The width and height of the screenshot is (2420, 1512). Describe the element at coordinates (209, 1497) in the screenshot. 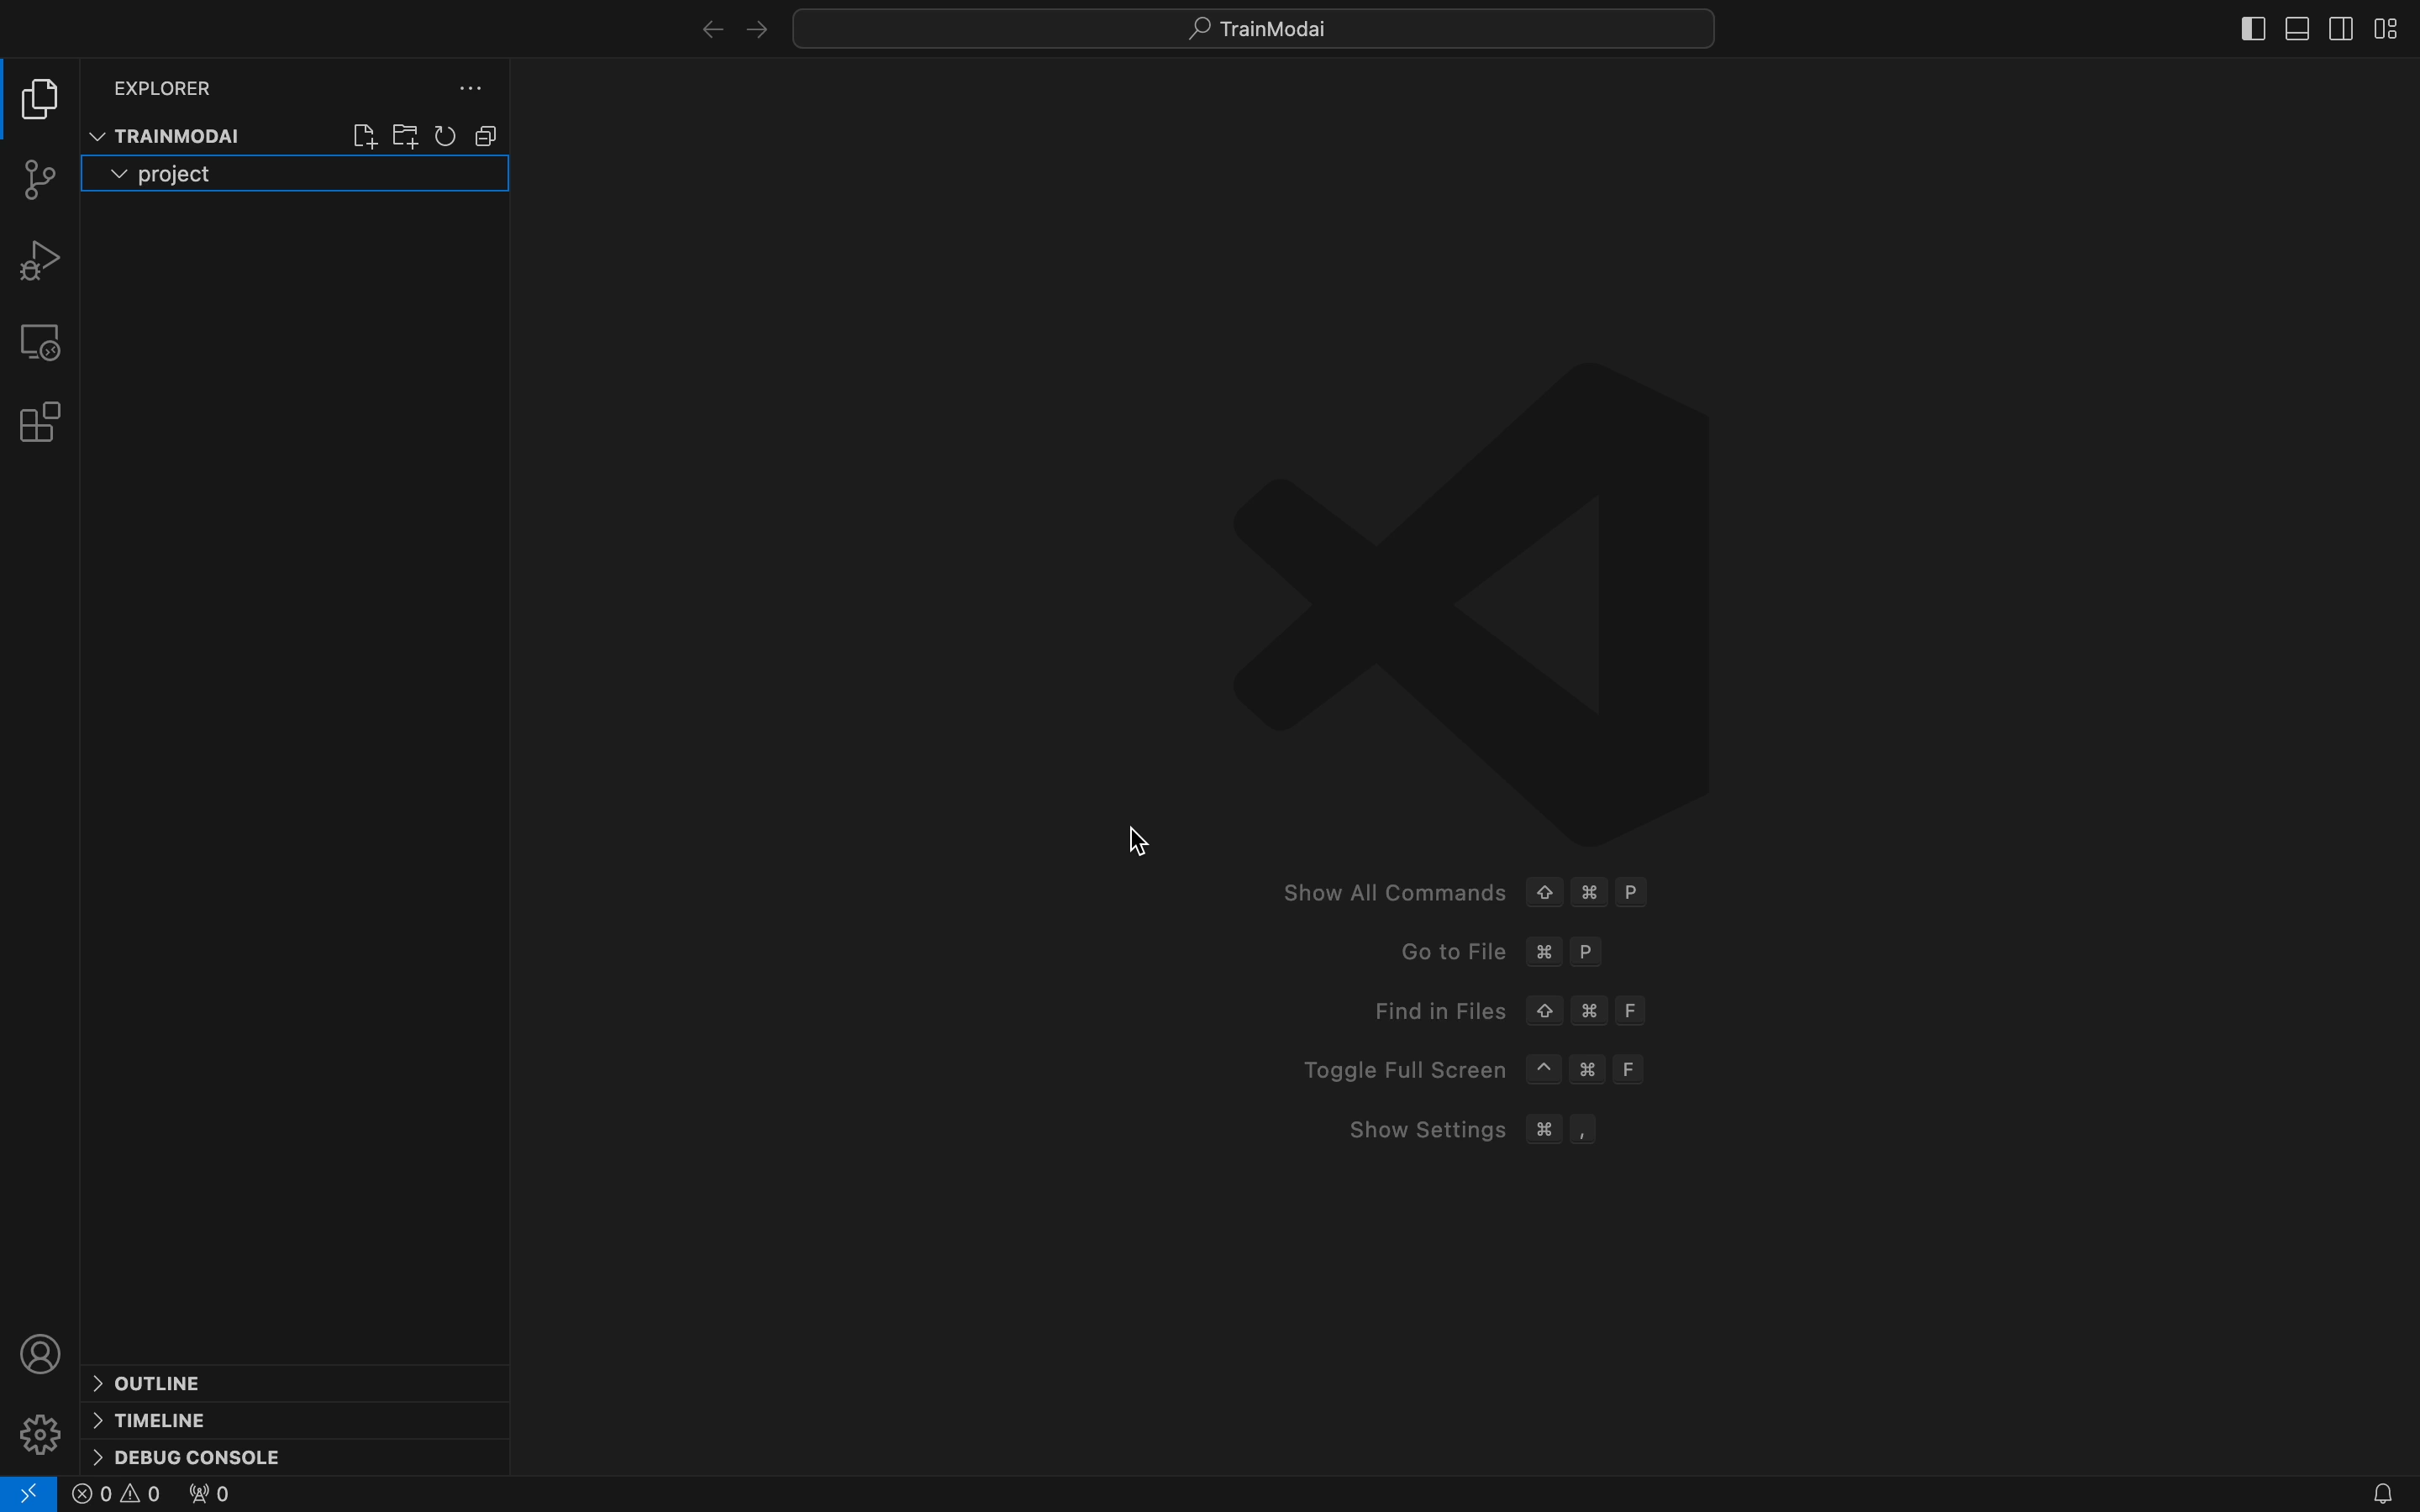

I see `0` at that location.